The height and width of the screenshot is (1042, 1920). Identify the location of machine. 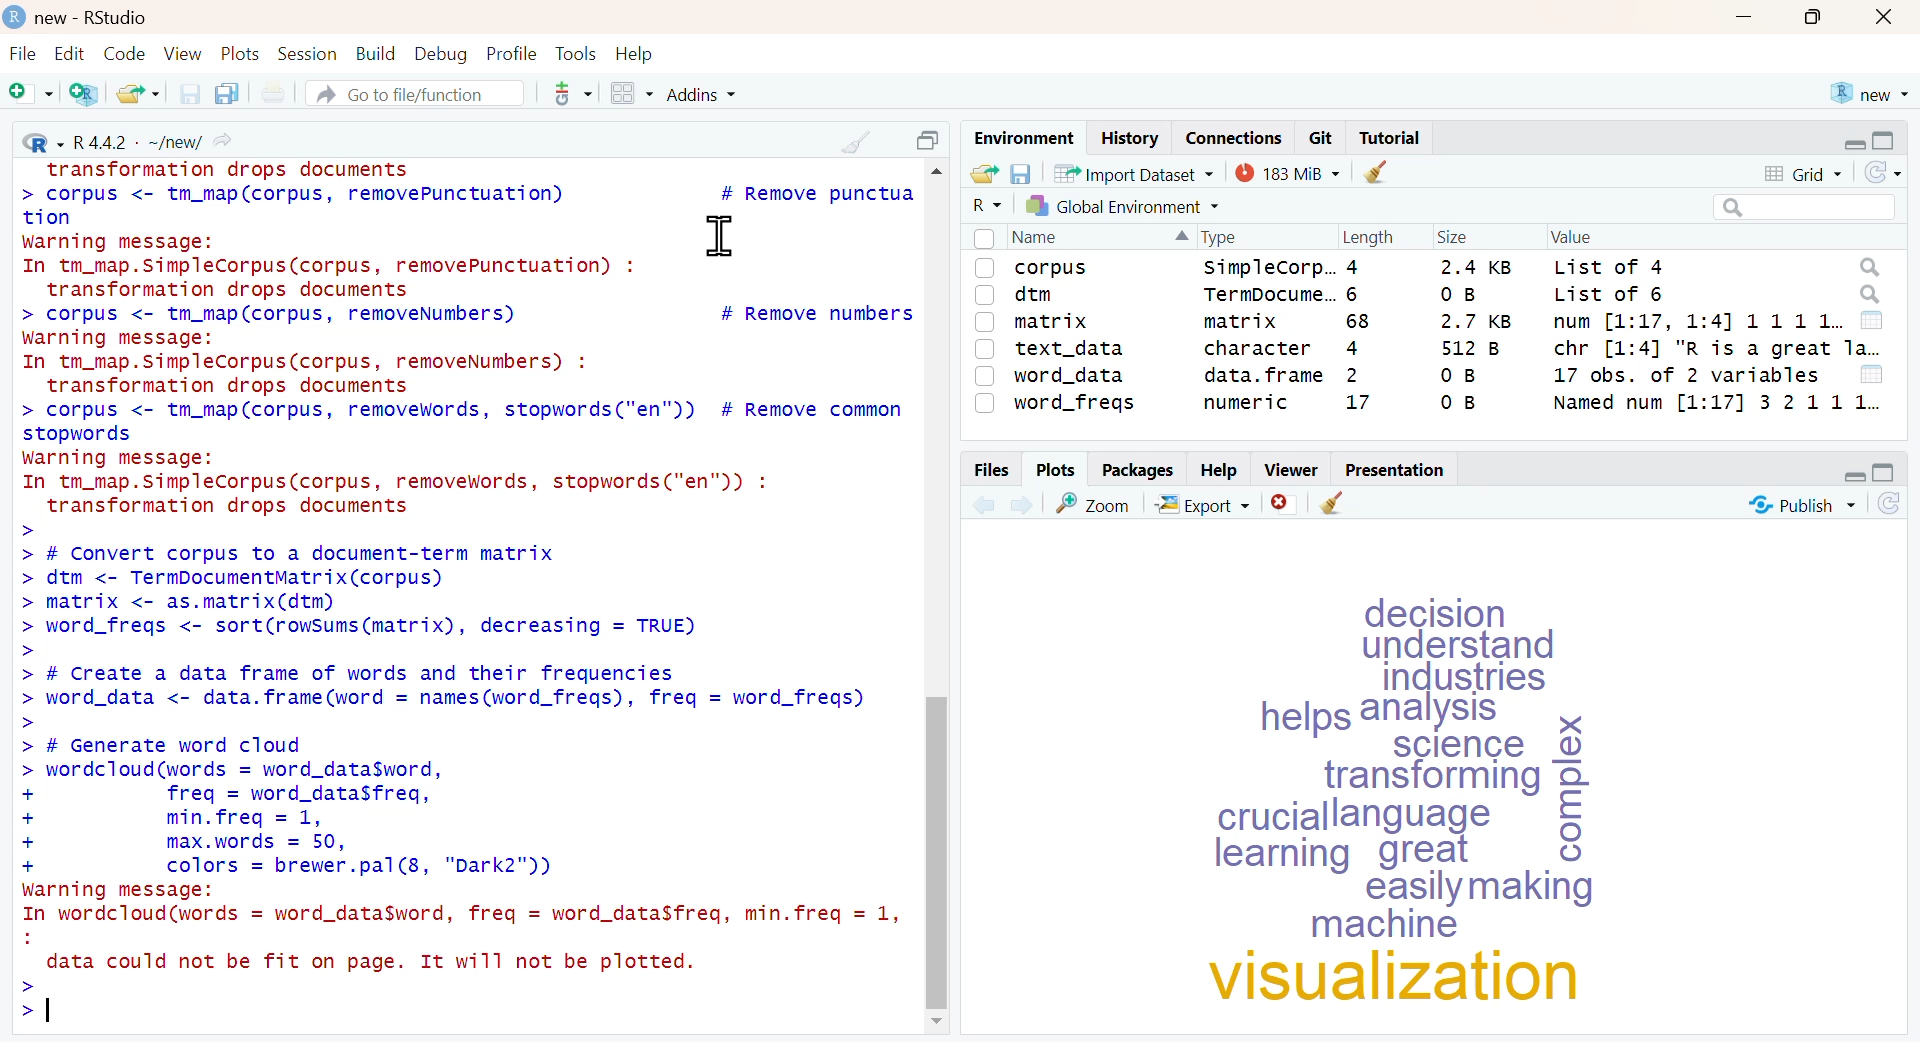
(1388, 927).